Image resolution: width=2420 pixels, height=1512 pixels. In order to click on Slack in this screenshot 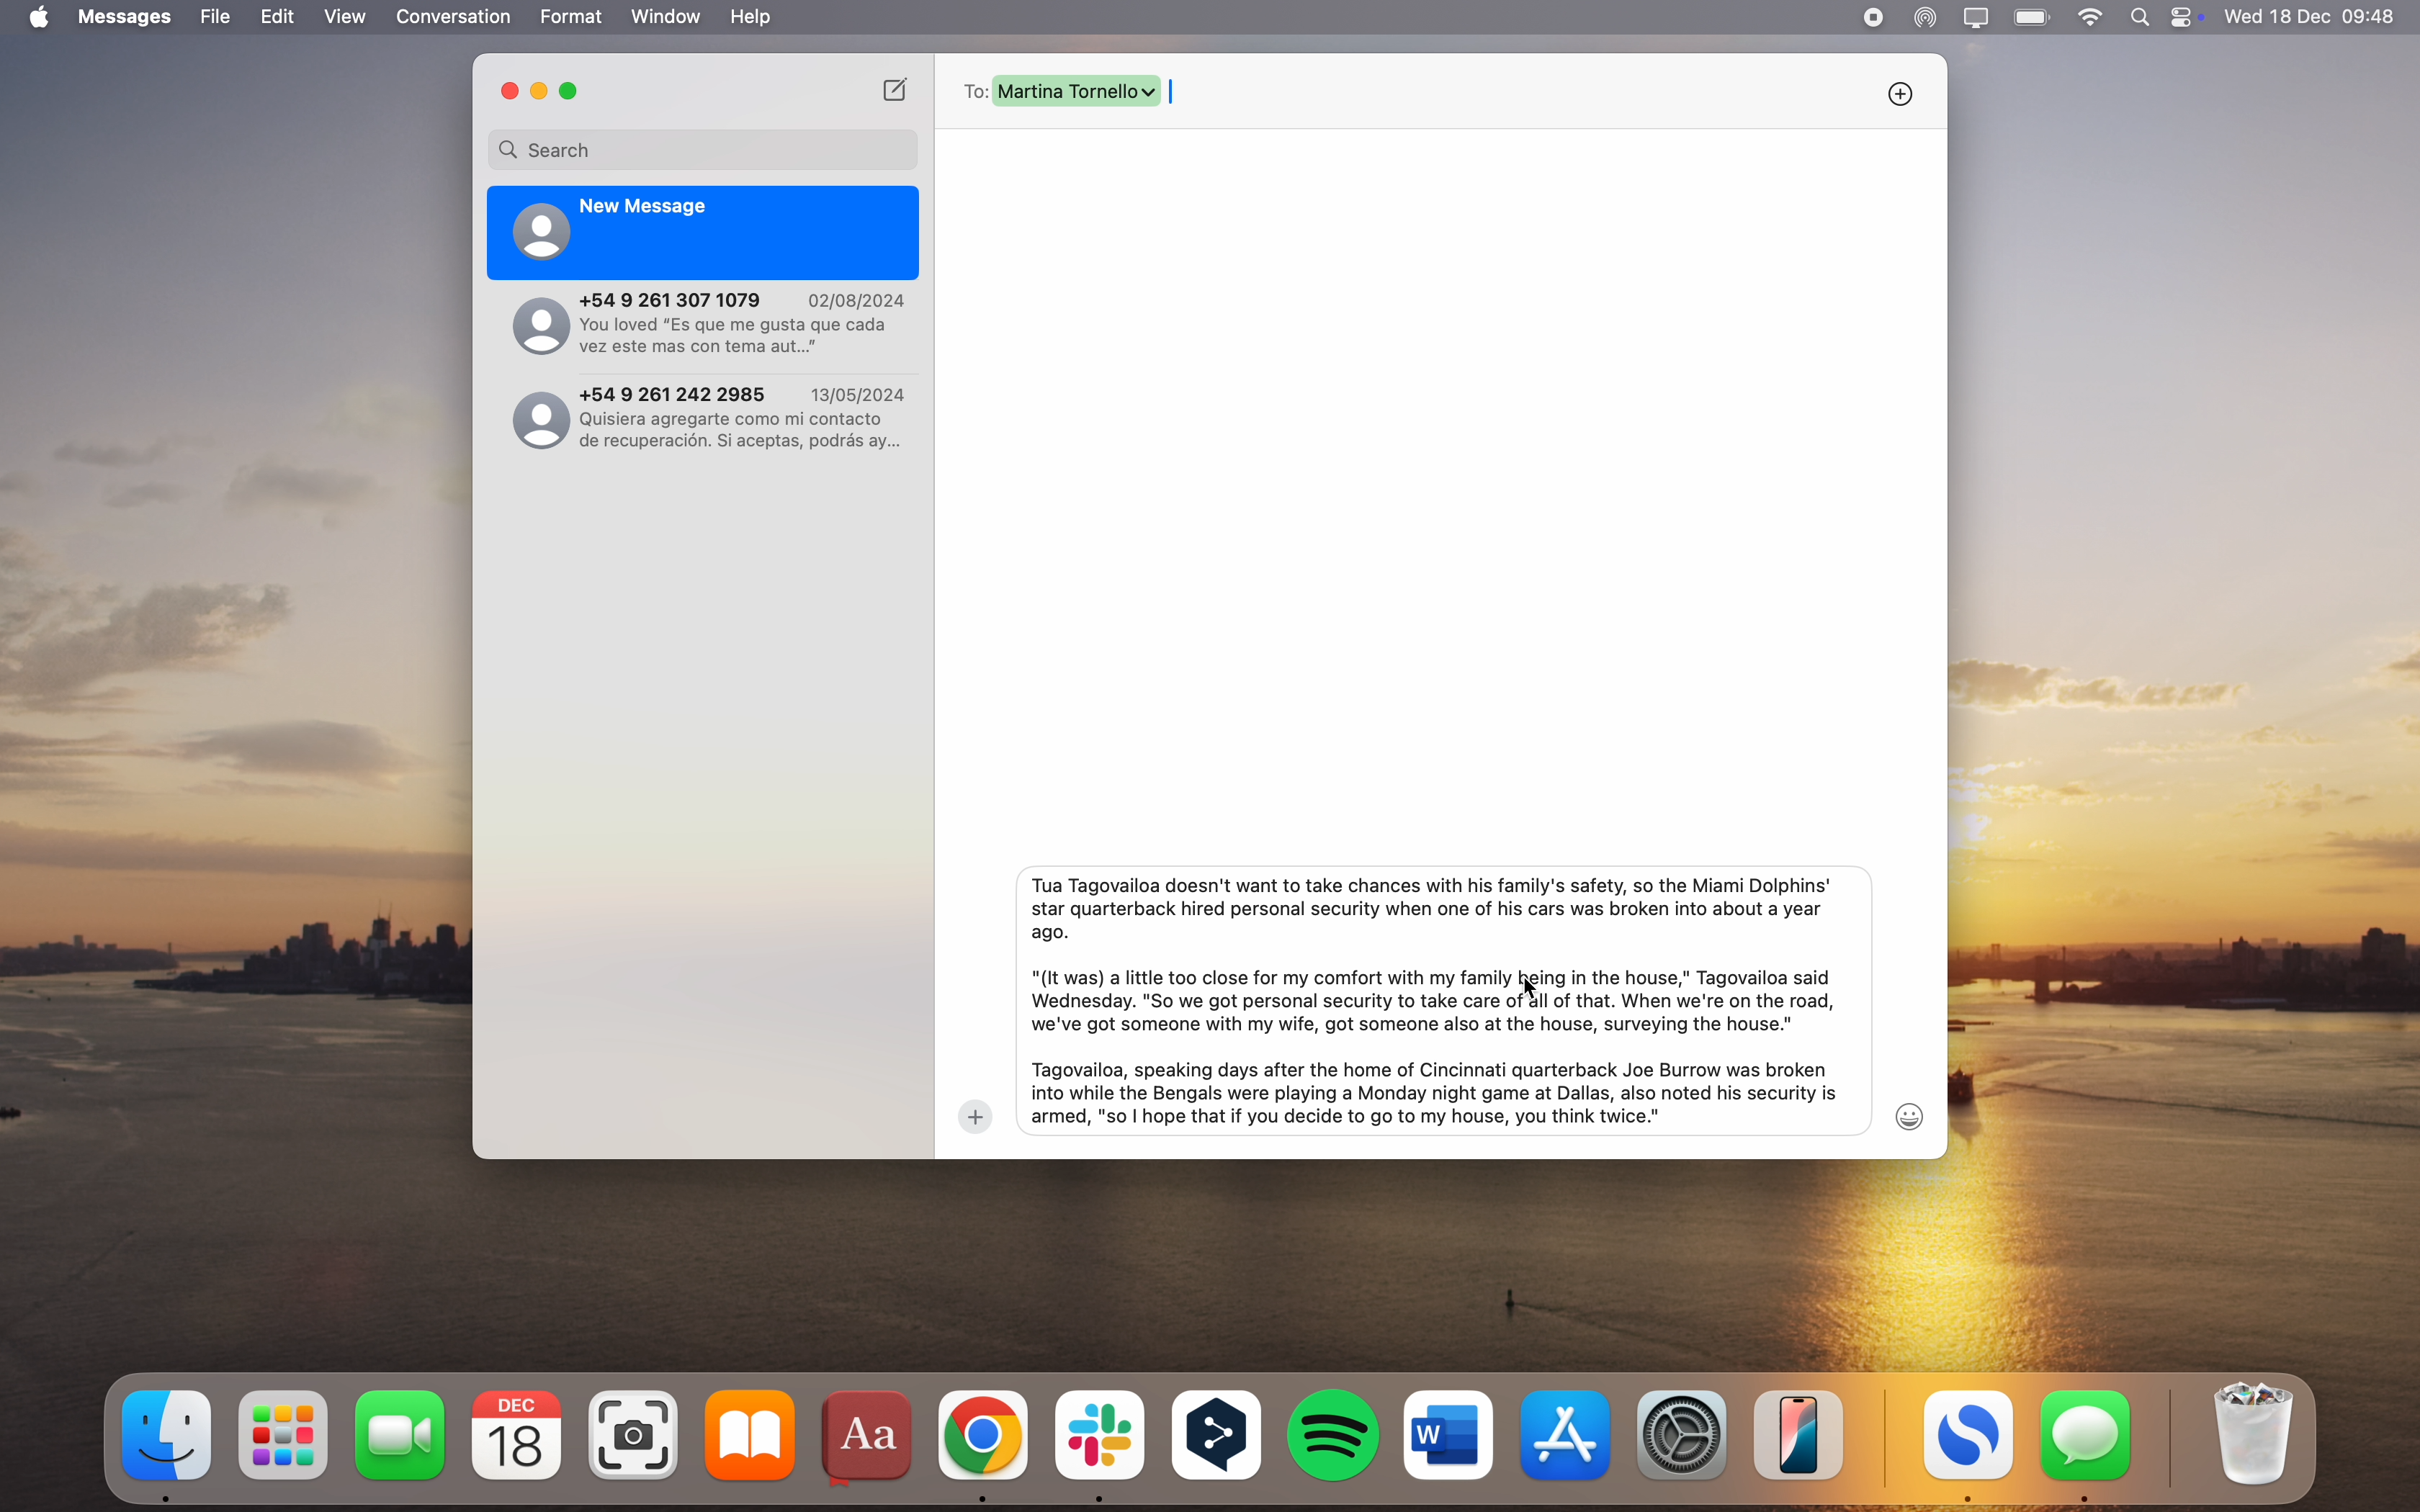, I will do `click(1099, 1445)`.